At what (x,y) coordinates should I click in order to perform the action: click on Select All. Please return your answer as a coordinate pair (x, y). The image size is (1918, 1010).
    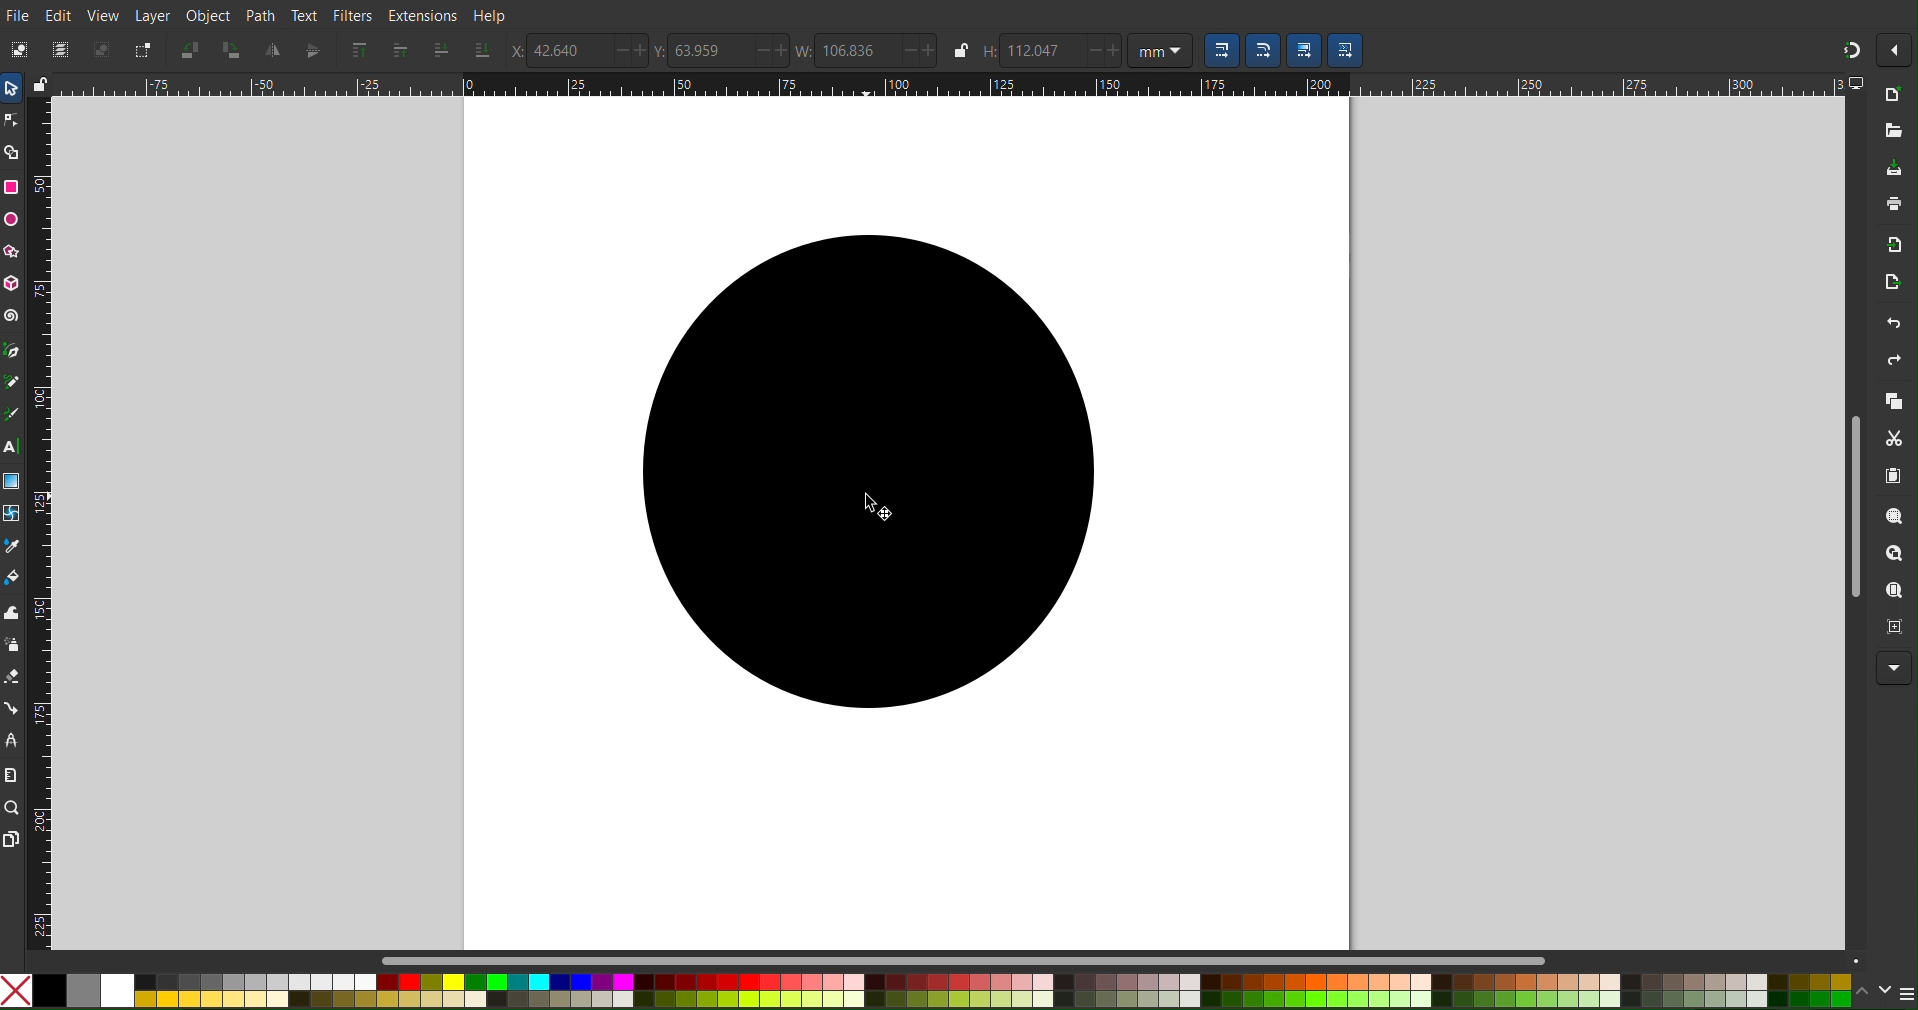
    Looking at the image, I should click on (60, 48).